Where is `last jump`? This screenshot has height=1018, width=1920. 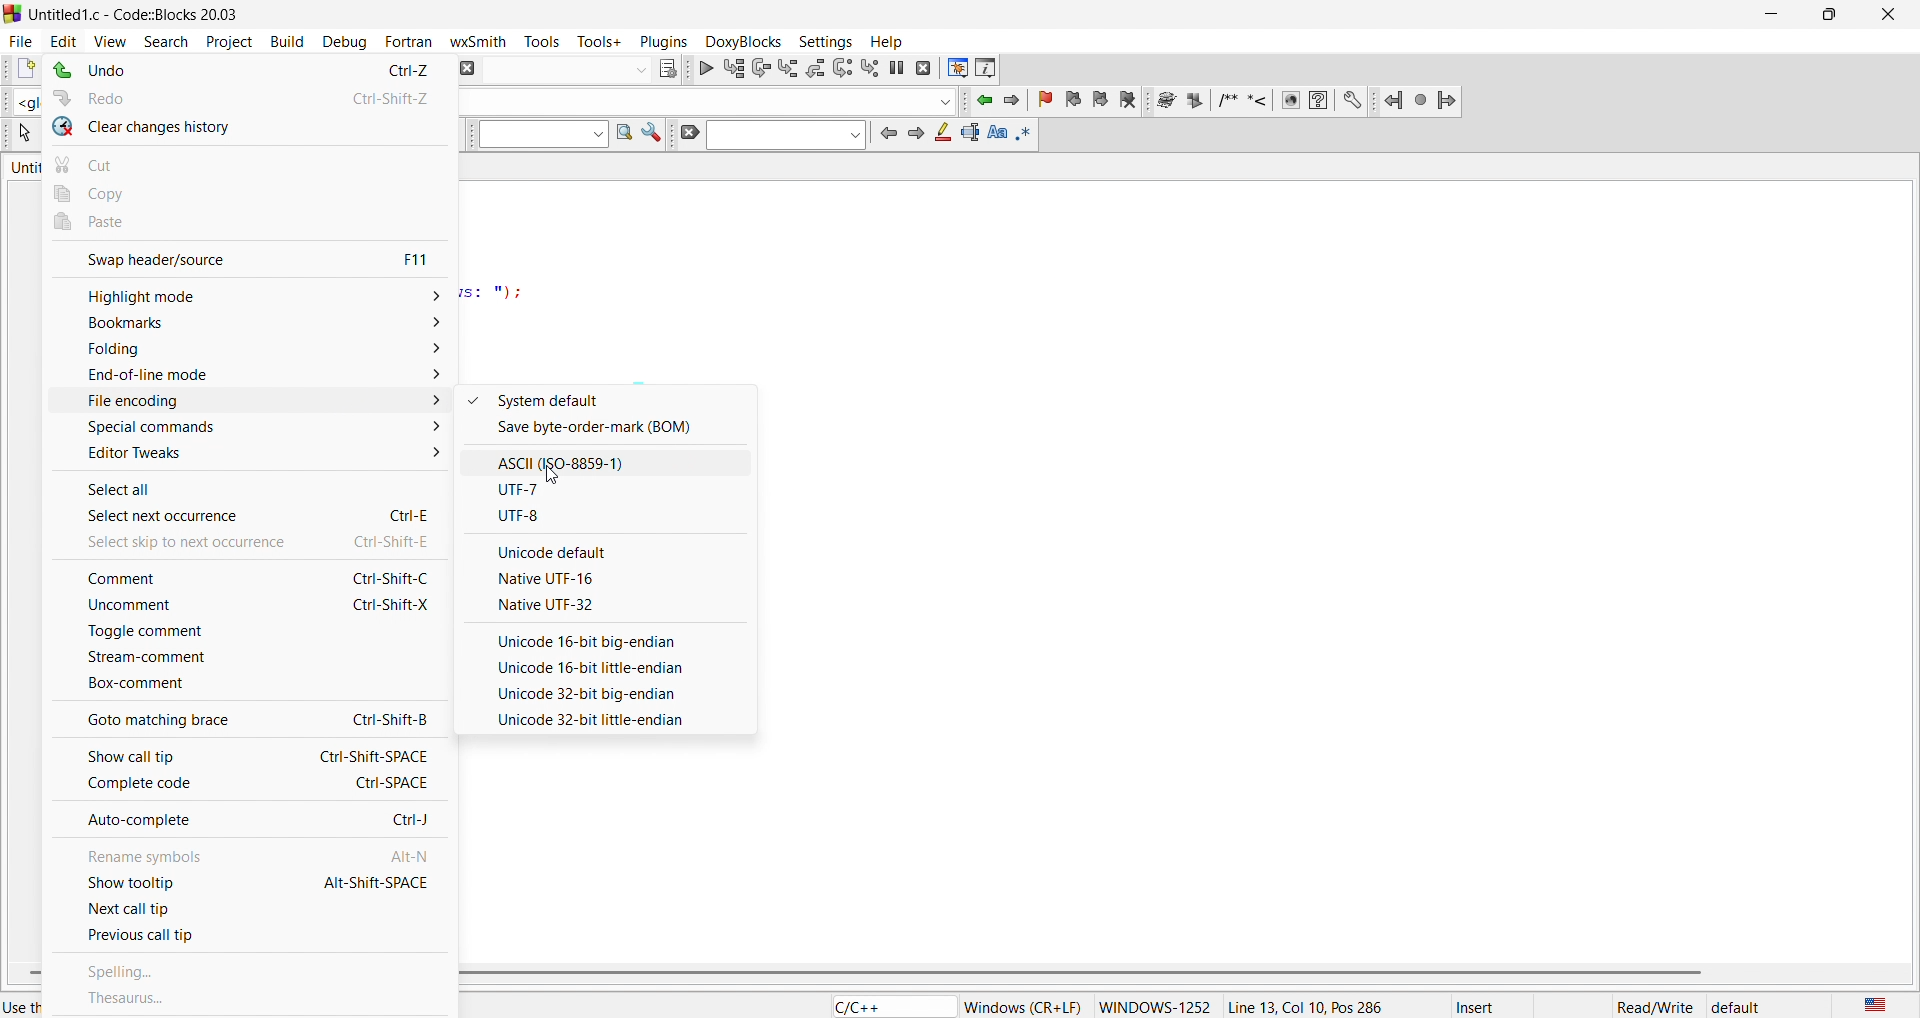
last jump is located at coordinates (1423, 102).